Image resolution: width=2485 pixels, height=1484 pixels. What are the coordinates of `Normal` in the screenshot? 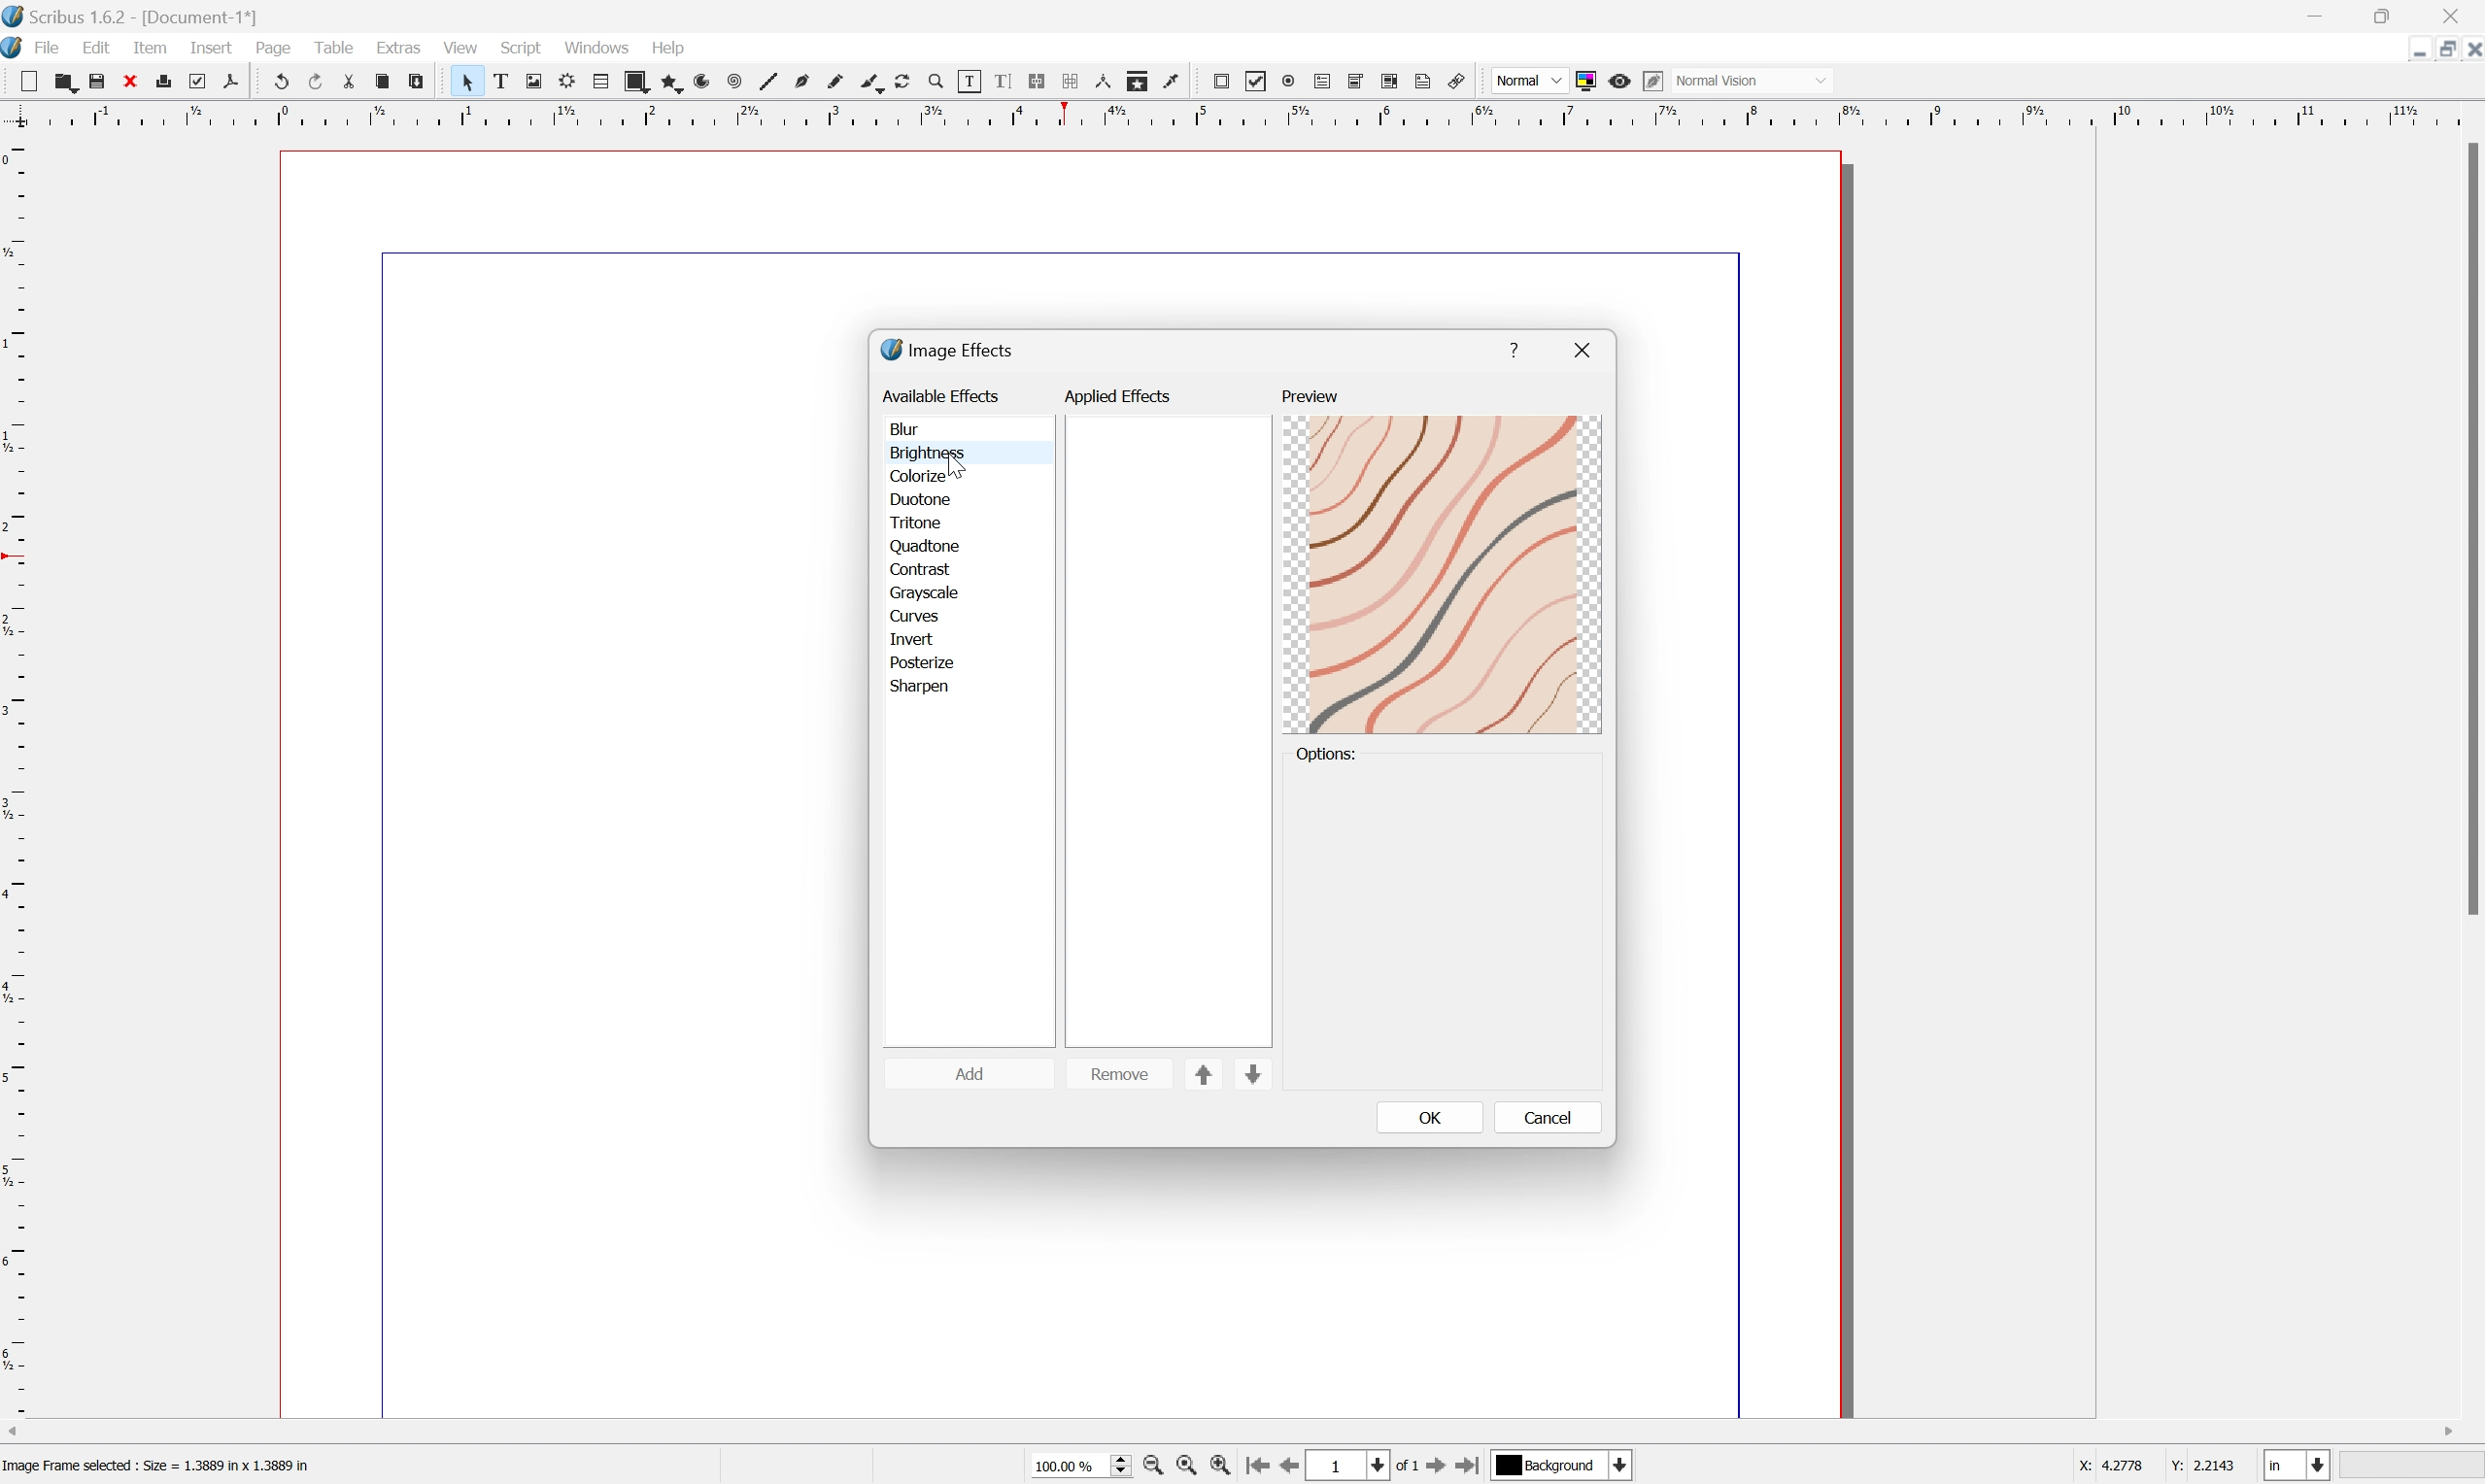 It's located at (1527, 81).